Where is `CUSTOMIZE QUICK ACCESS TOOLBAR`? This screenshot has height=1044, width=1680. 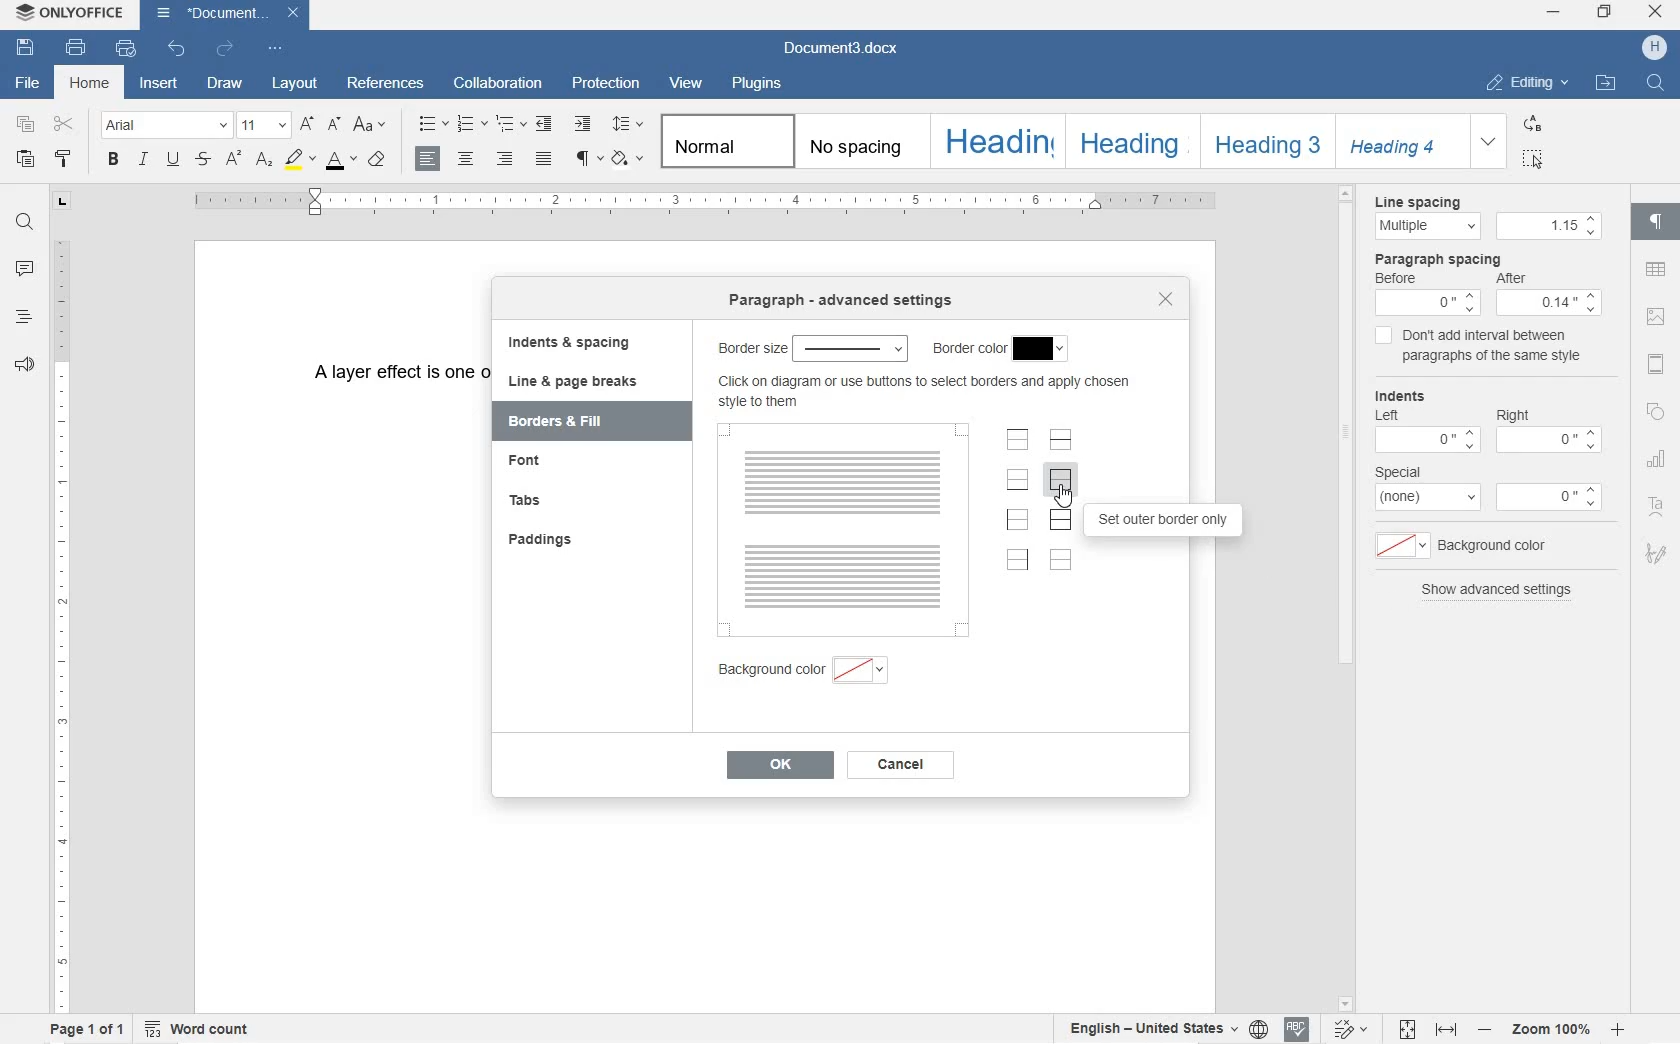
CUSTOMIZE QUICK ACCESS TOOLBAR is located at coordinates (277, 51).